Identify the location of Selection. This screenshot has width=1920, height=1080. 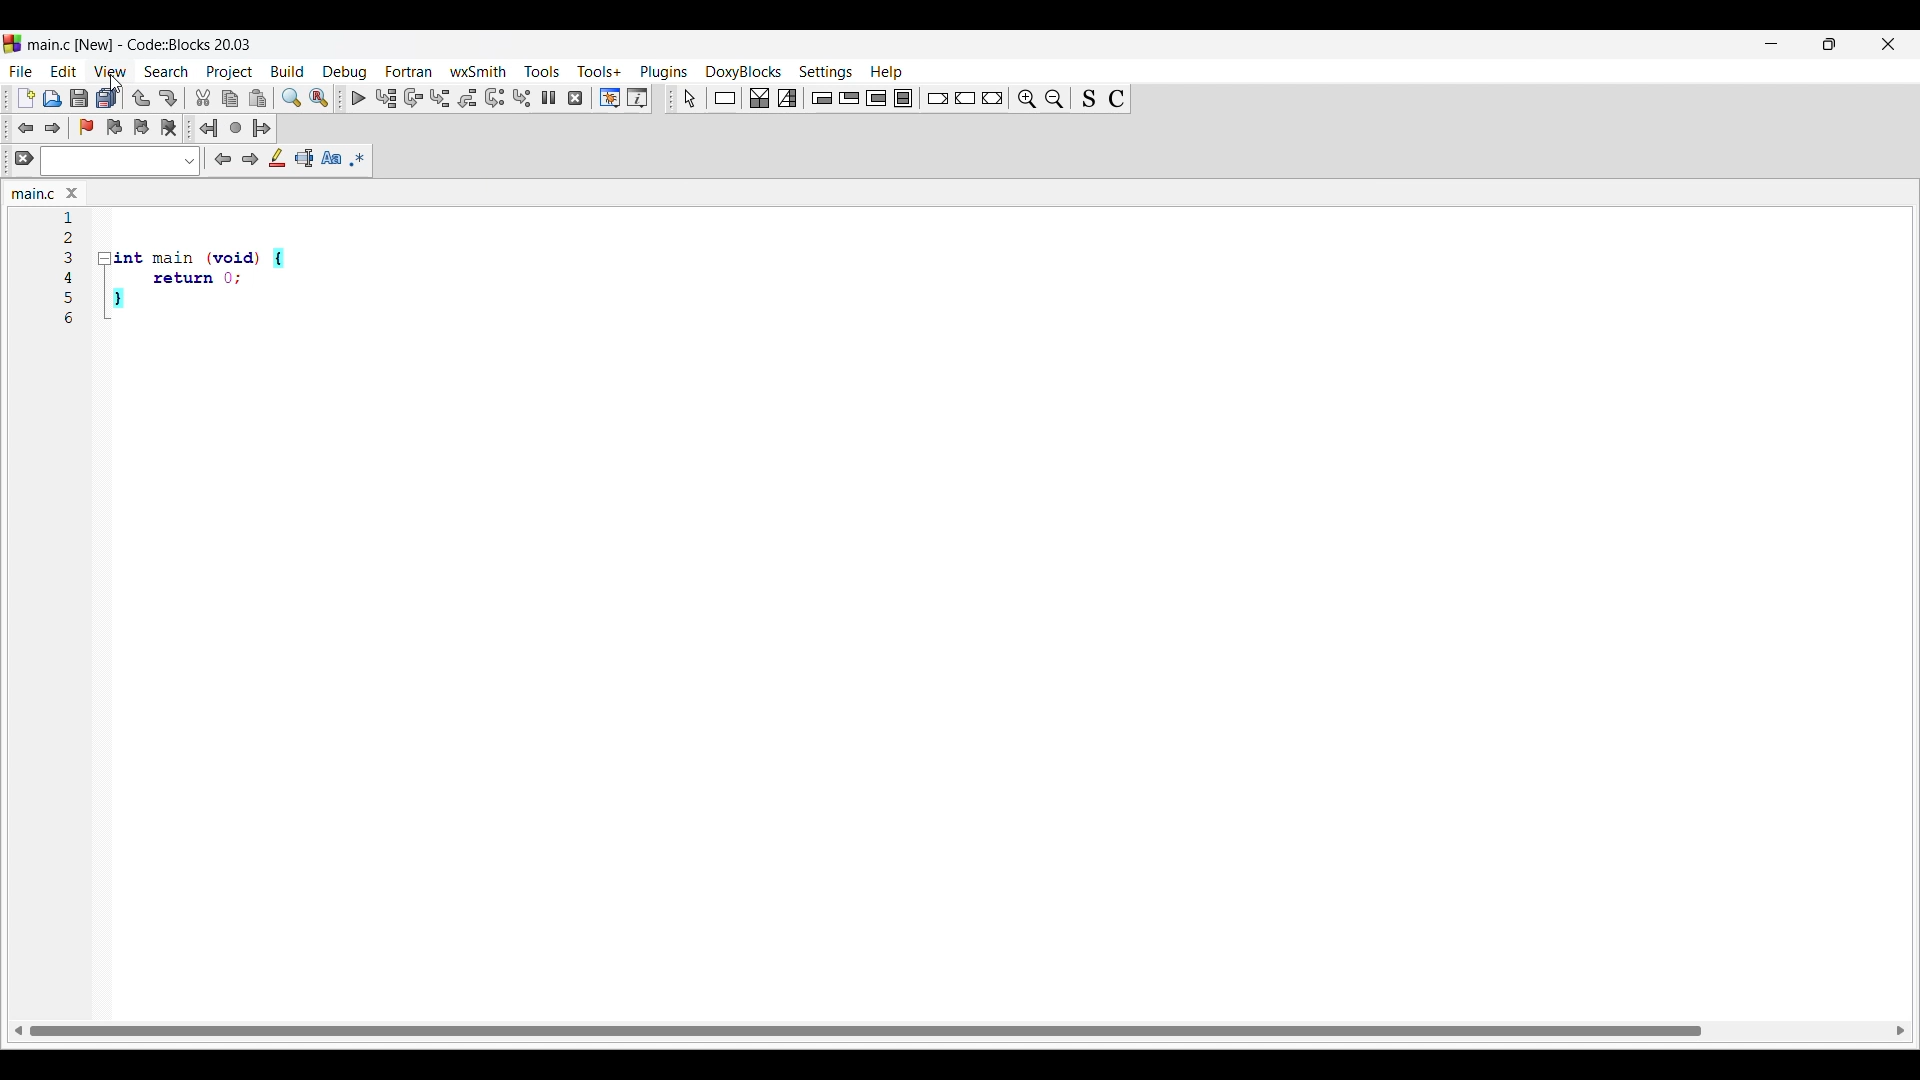
(788, 97).